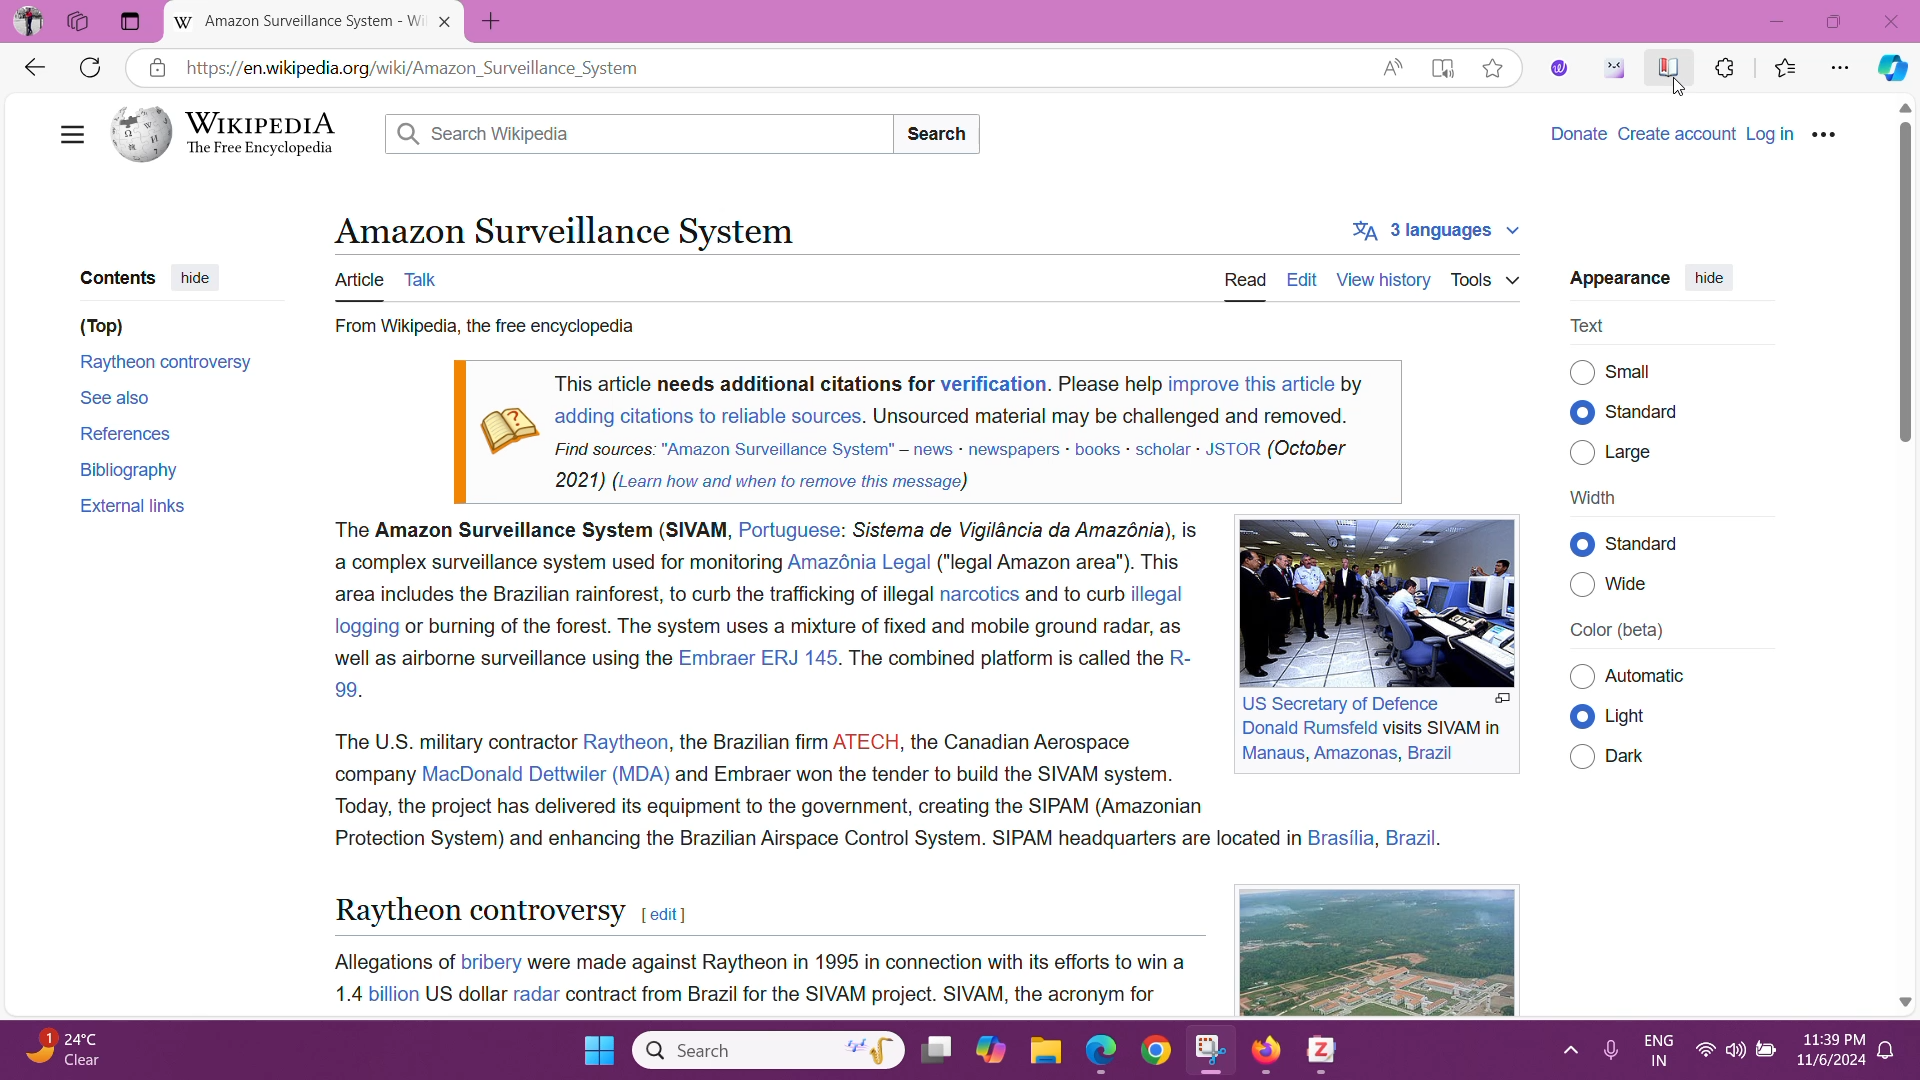  Describe the element at coordinates (131, 22) in the screenshot. I see `tab actions menu` at that location.